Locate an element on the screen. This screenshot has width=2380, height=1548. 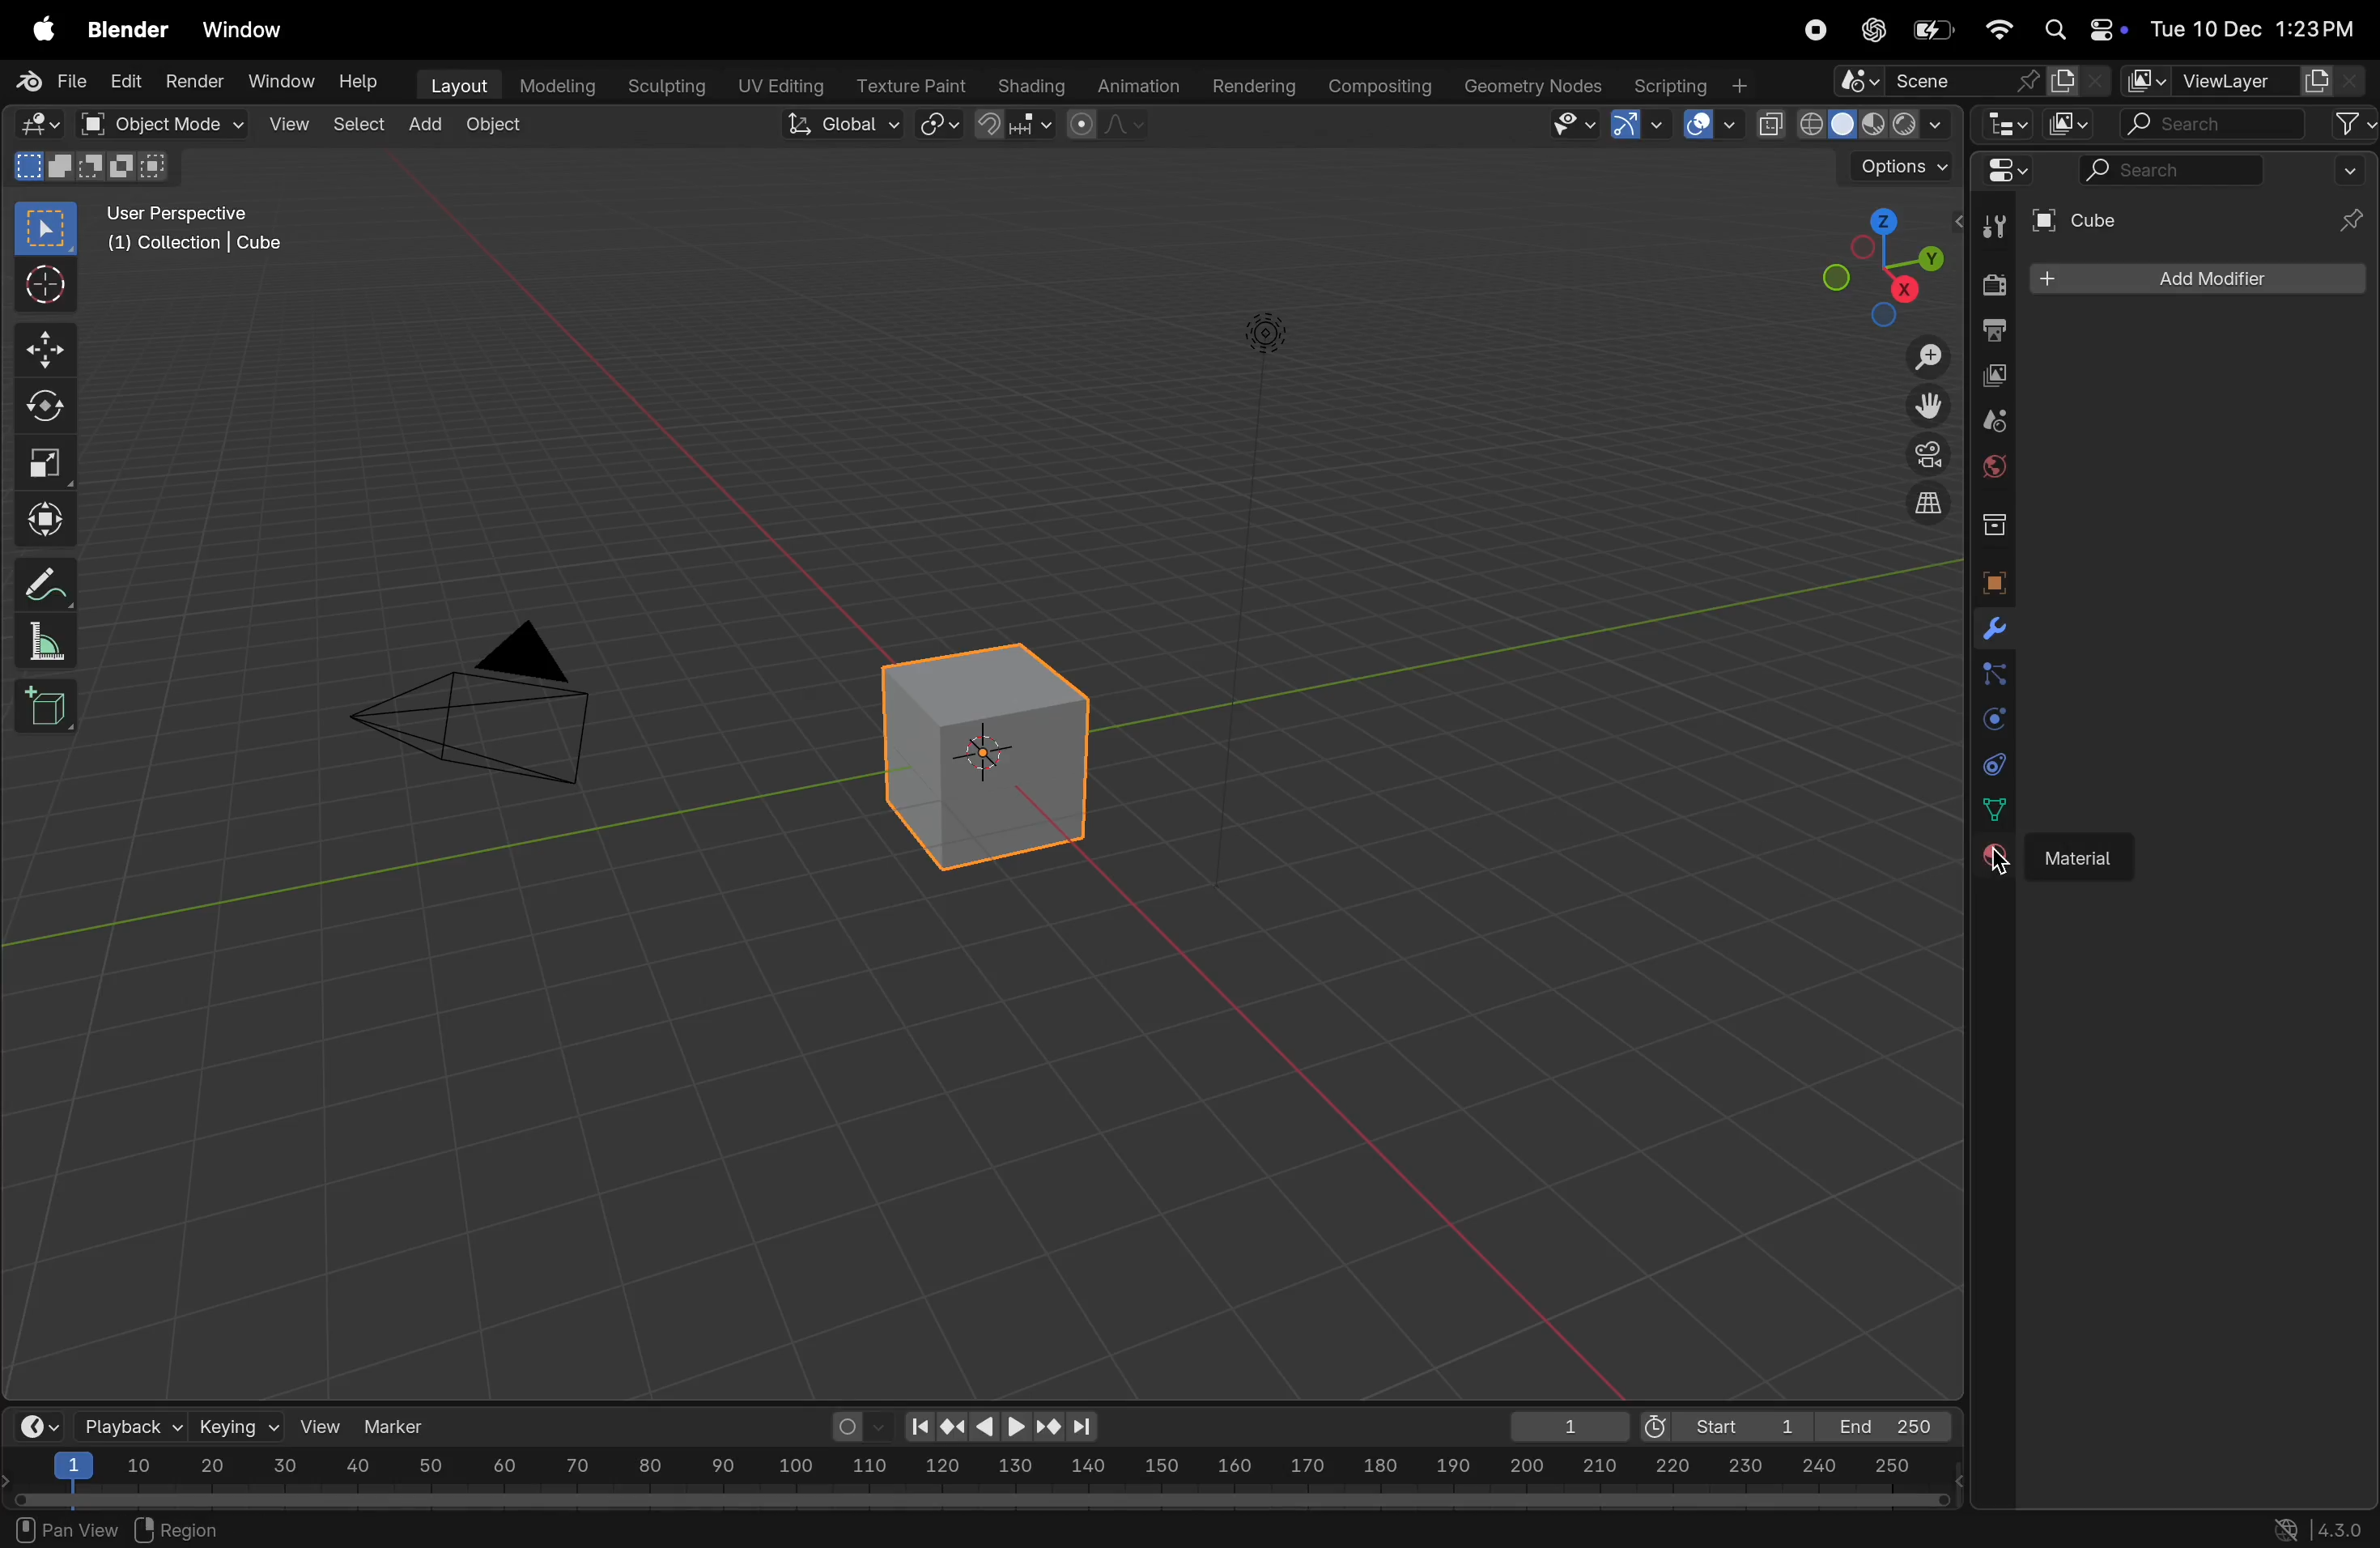
material is located at coordinates (2082, 858).